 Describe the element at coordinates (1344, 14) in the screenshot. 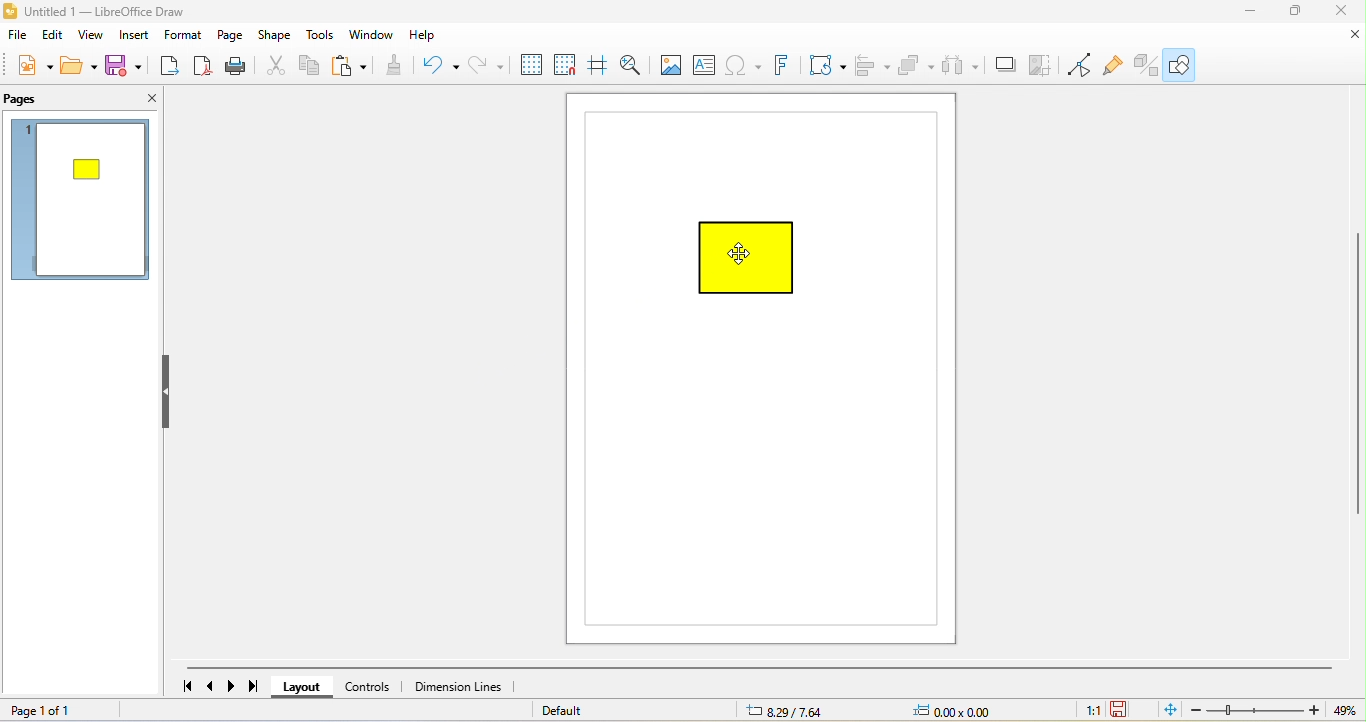

I see `close` at that location.